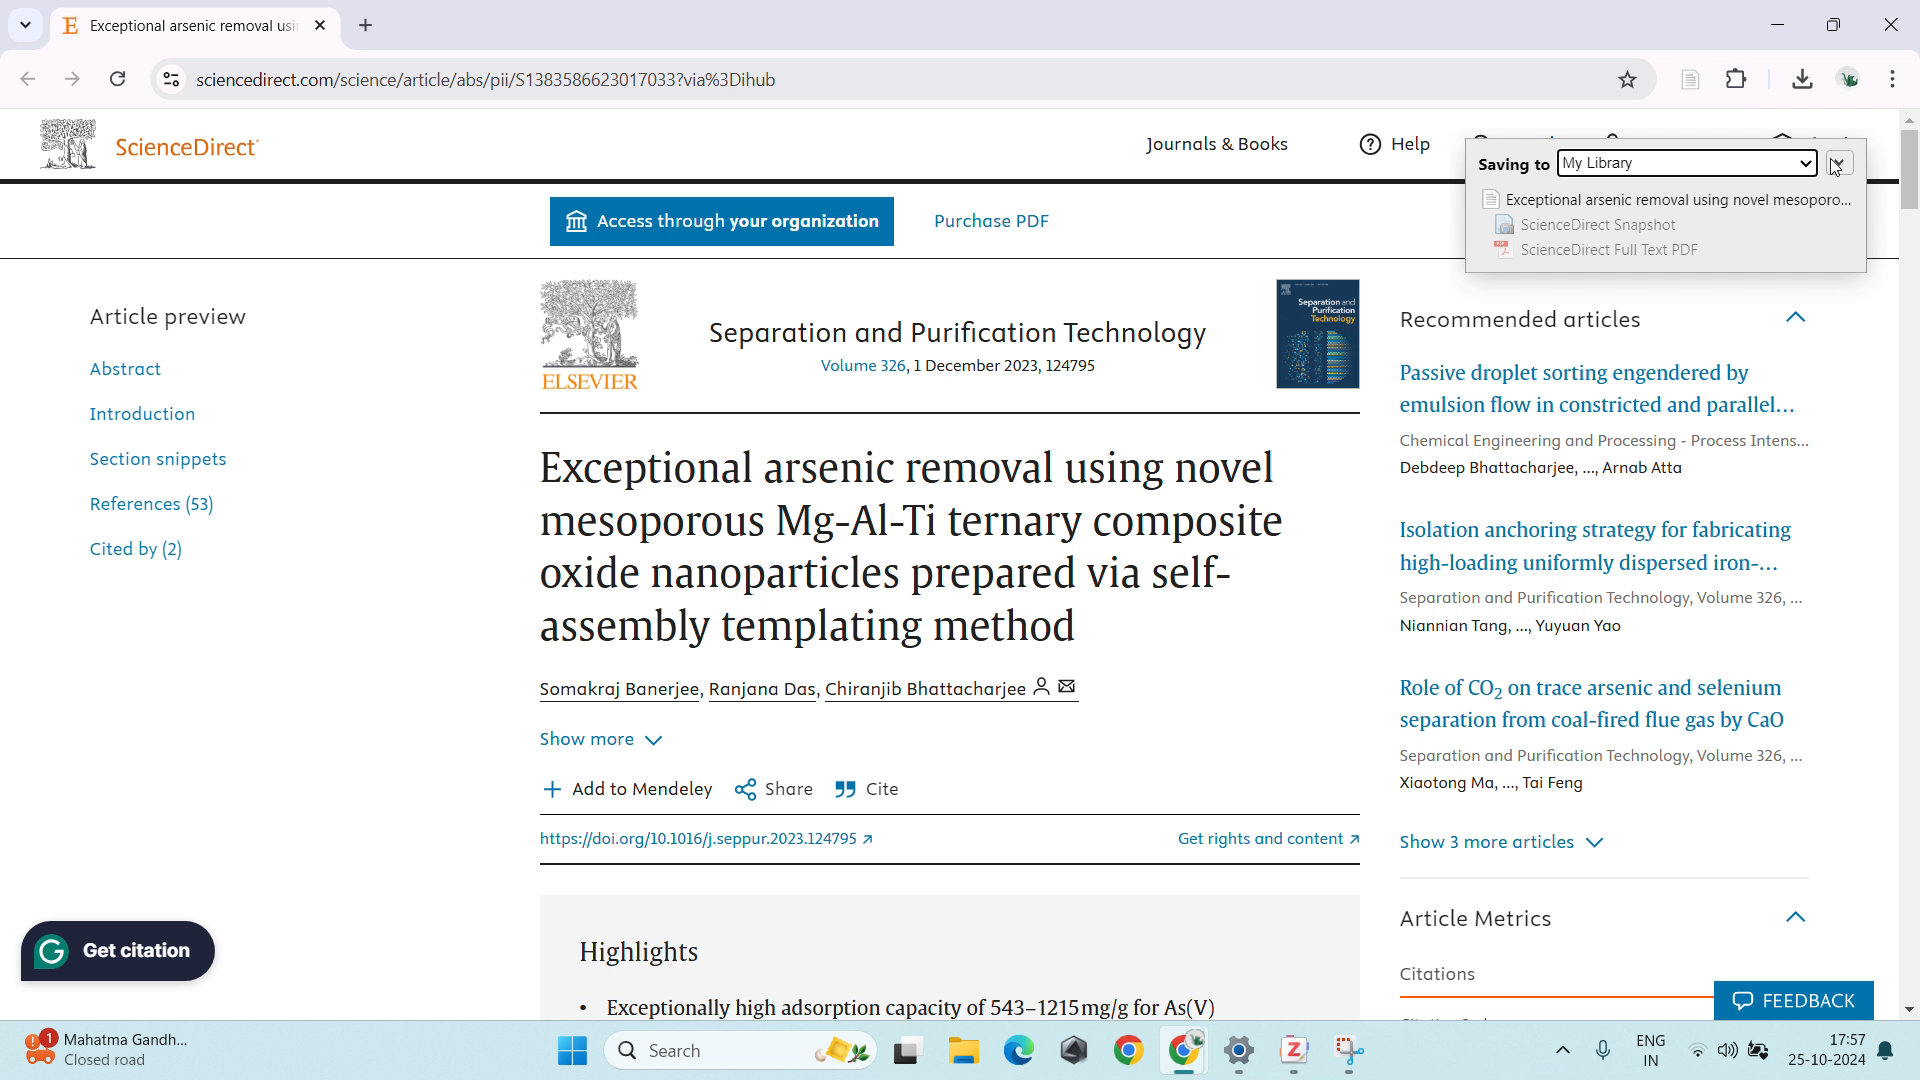 The height and width of the screenshot is (1080, 1920). I want to click on Citations, so click(1439, 974).